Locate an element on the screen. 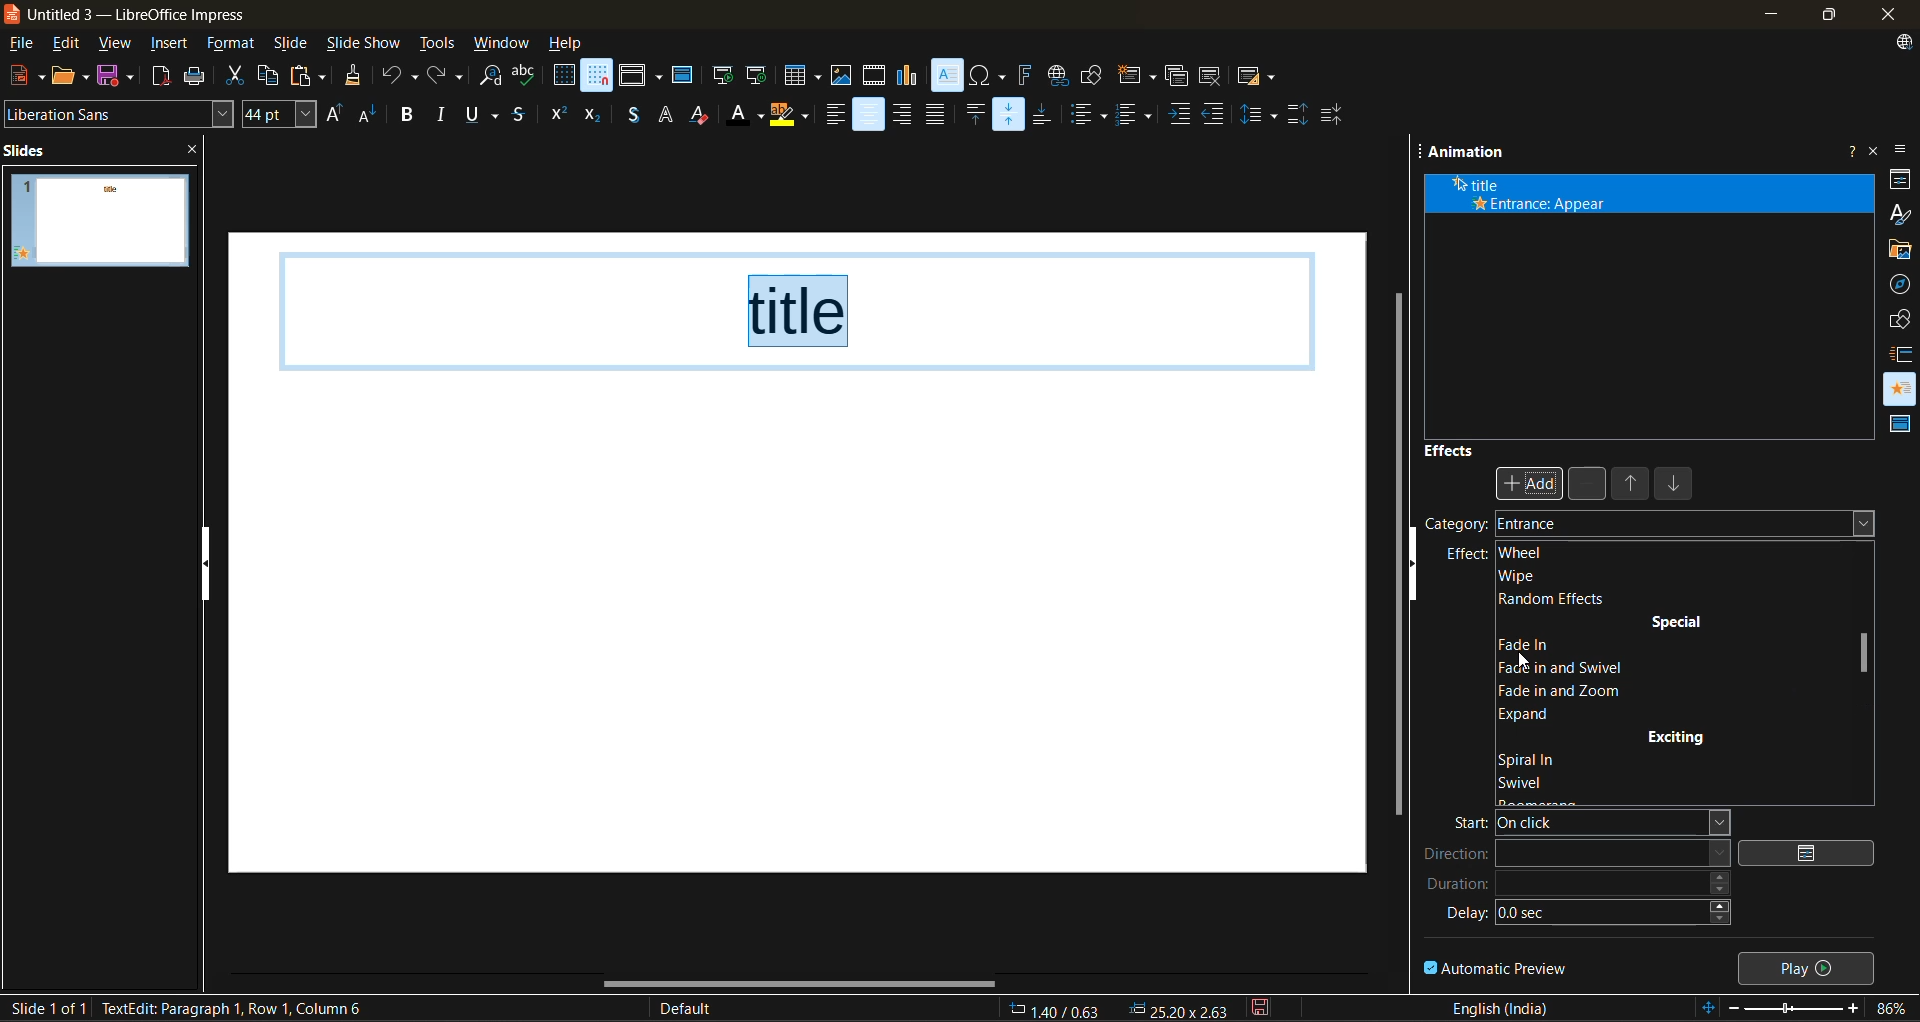 Image resolution: width=1920 pixels, height=1022 pixels. slide details is located at coordinates (47, 1008).